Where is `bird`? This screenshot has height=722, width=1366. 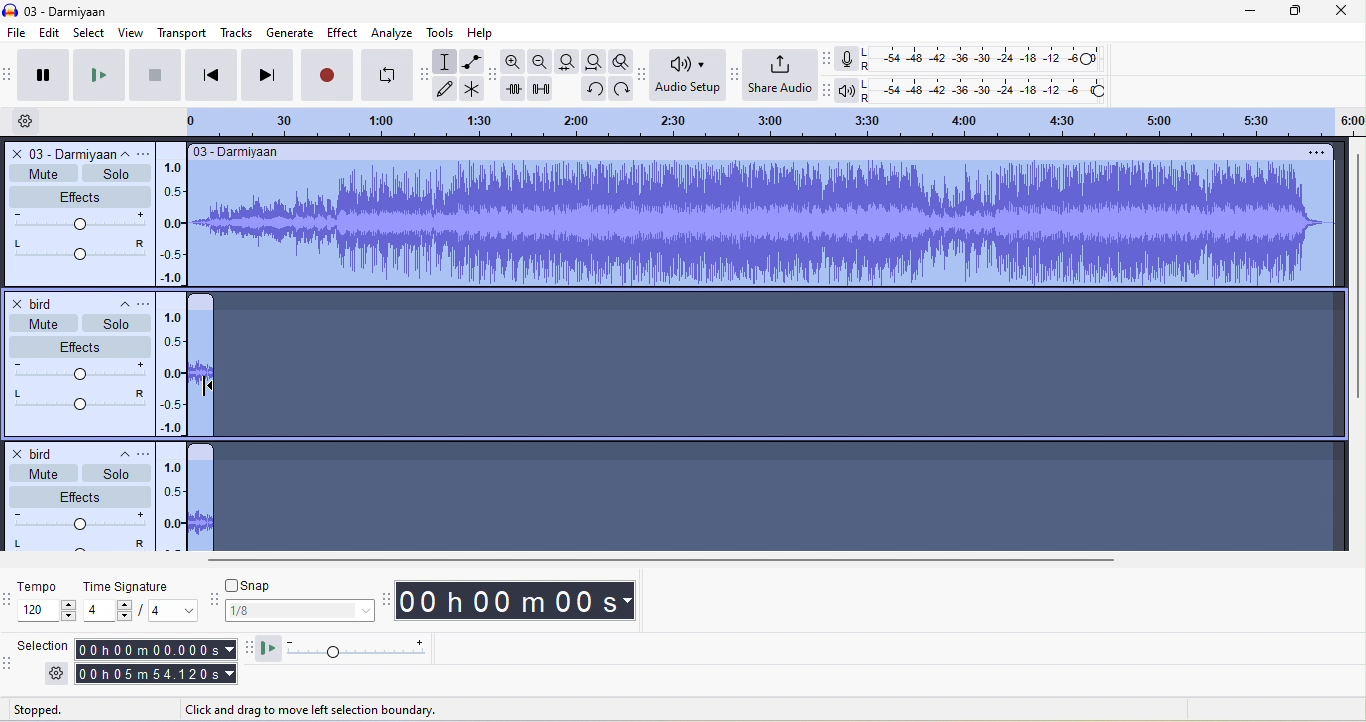
bird is located at coordinates (43, 450).